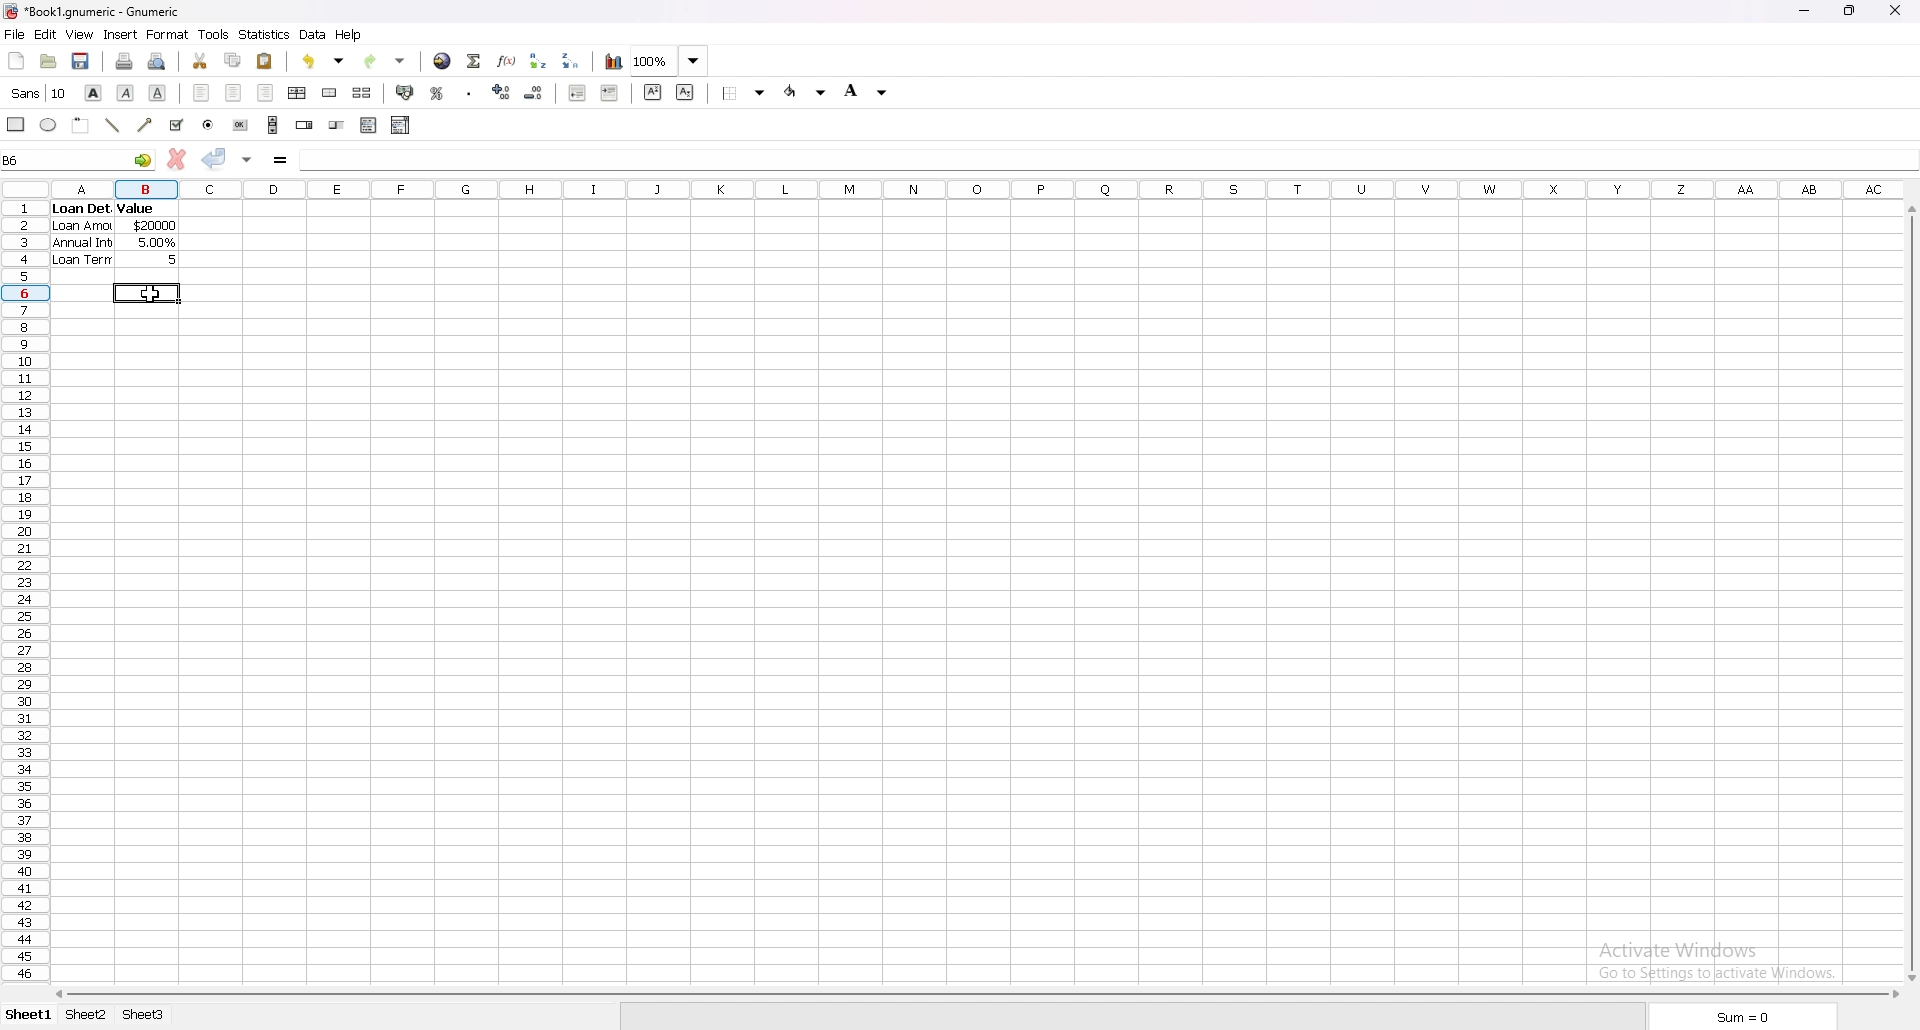 Image resolution: width=1920 pixels, height=1030 pixels. Describe the element at coordinates (158, 60) in the screenshot. I see `print preview` at that location.